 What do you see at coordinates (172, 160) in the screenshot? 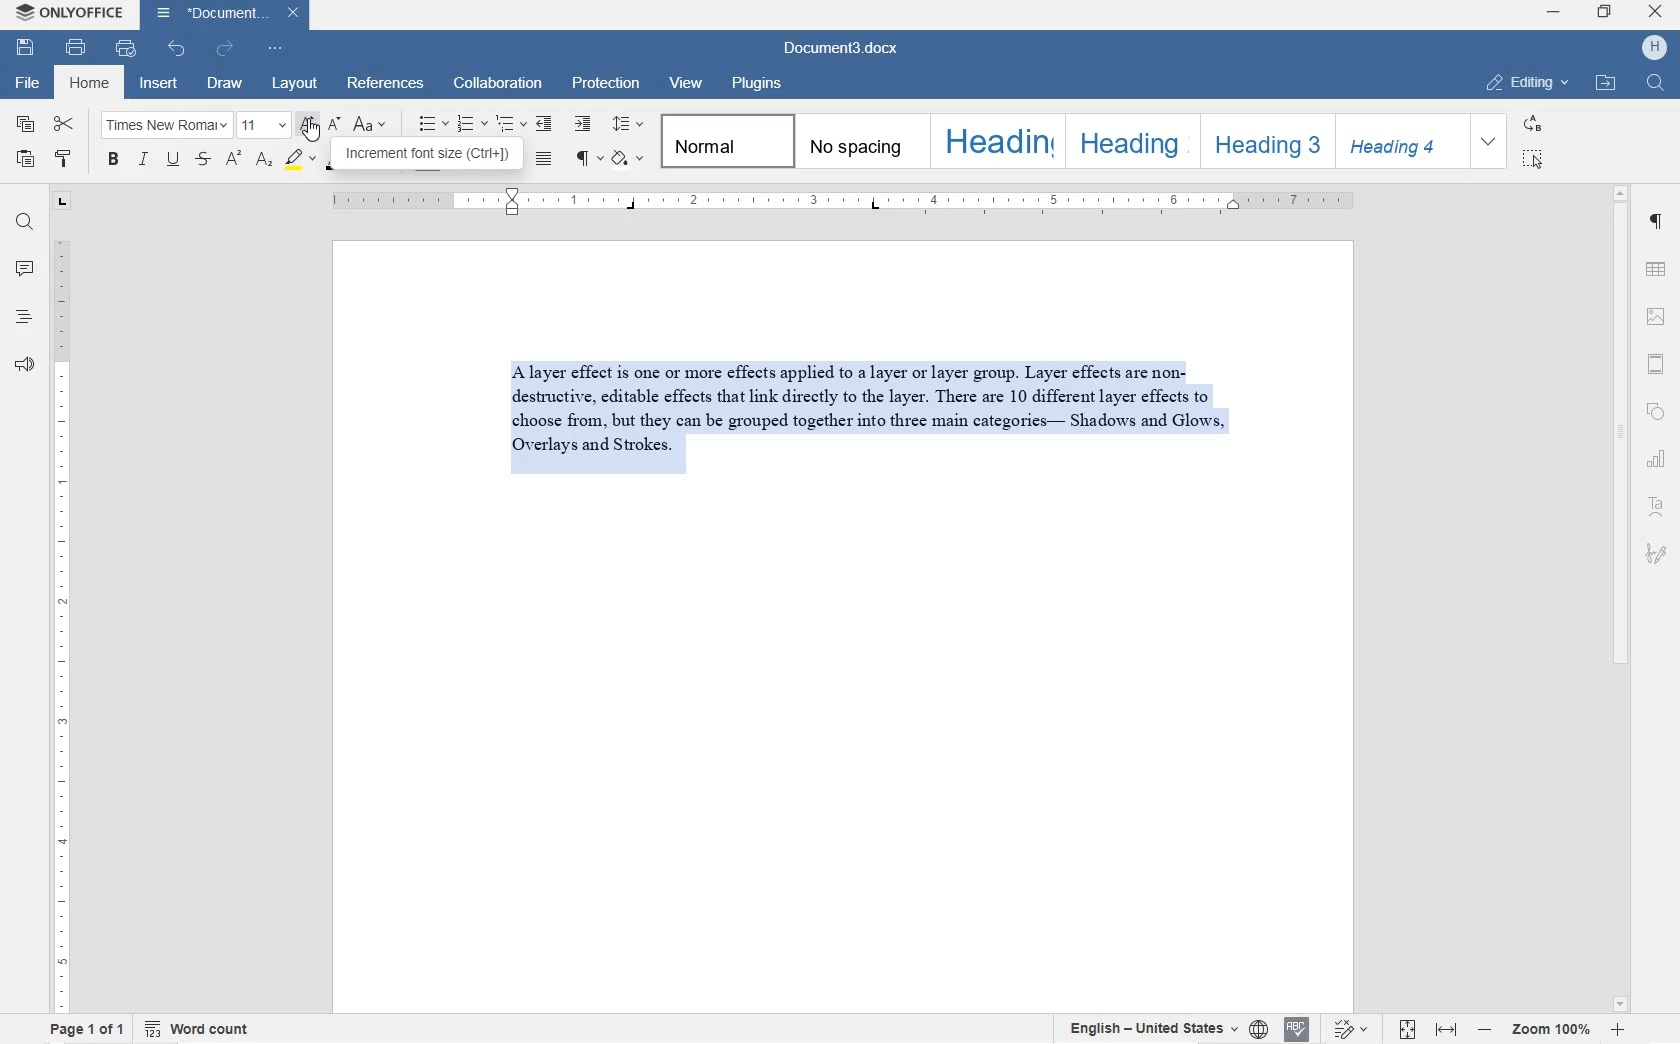
I see `UNDERLINE` at bounding box center [172, 160].